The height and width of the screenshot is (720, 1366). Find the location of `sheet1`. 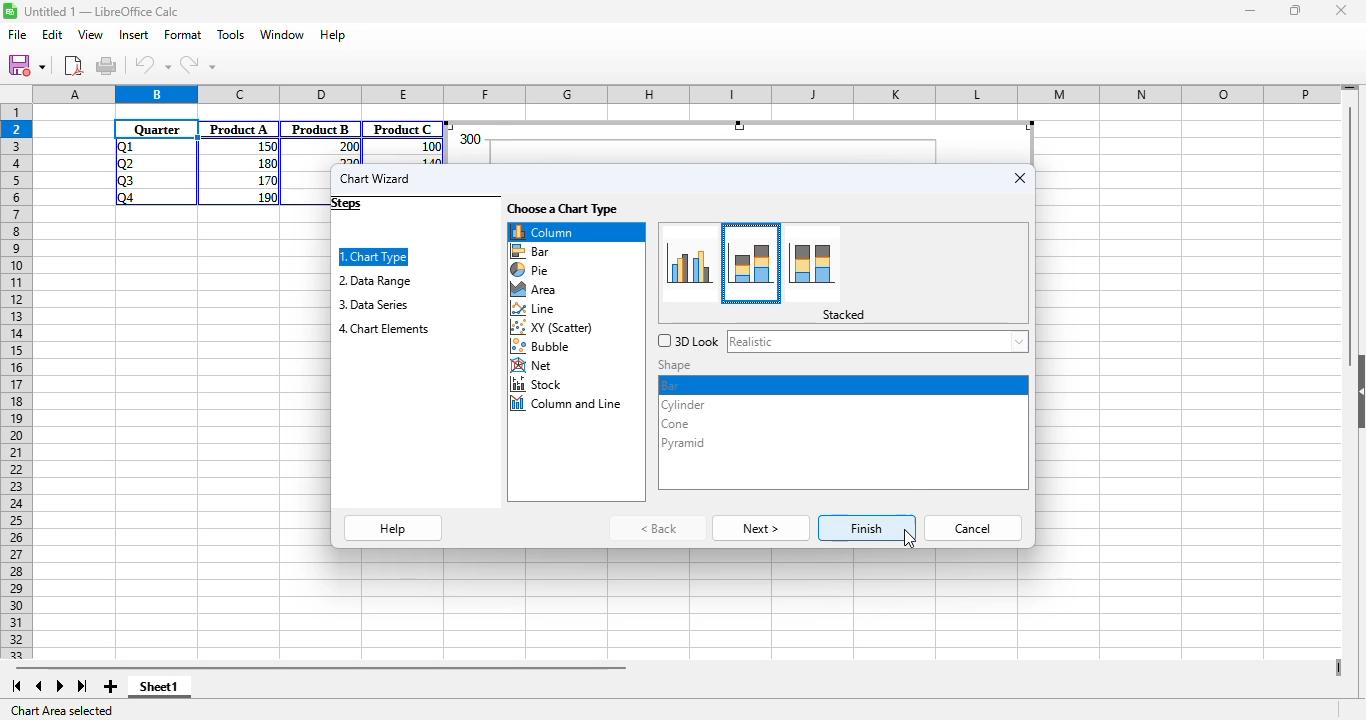

sheet1 is located at coordinates (159, 687).